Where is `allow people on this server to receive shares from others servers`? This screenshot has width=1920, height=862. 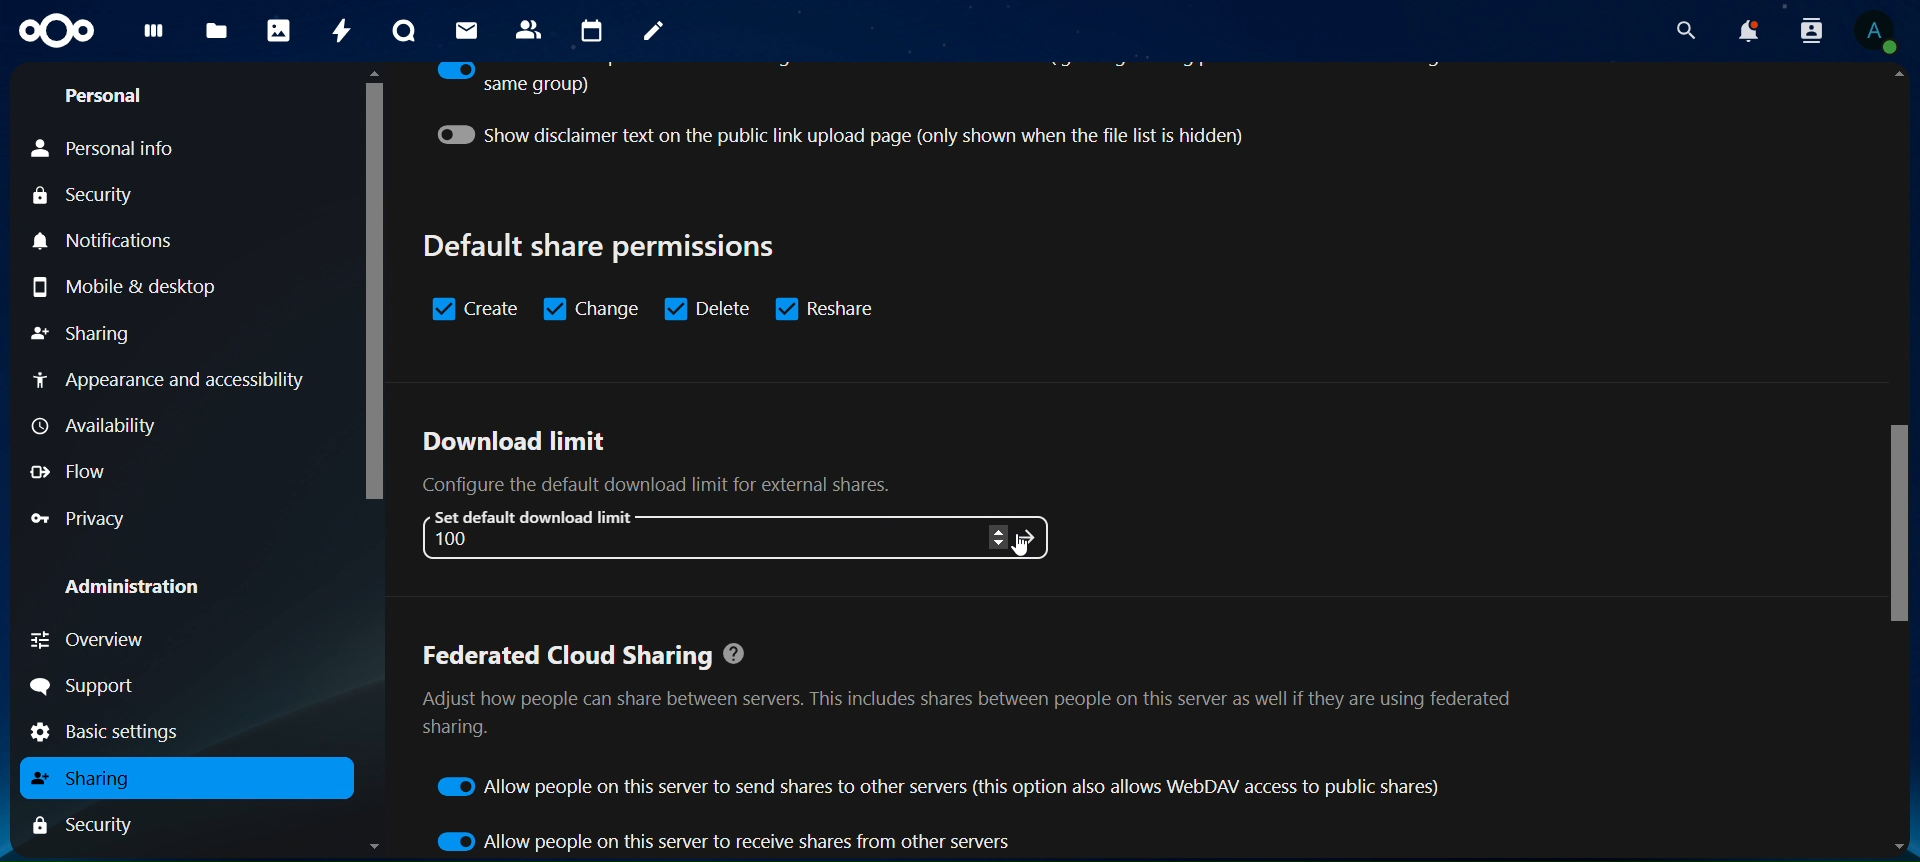 allow people on this server to receive shares from others servers is located at coordinates (726, 840).